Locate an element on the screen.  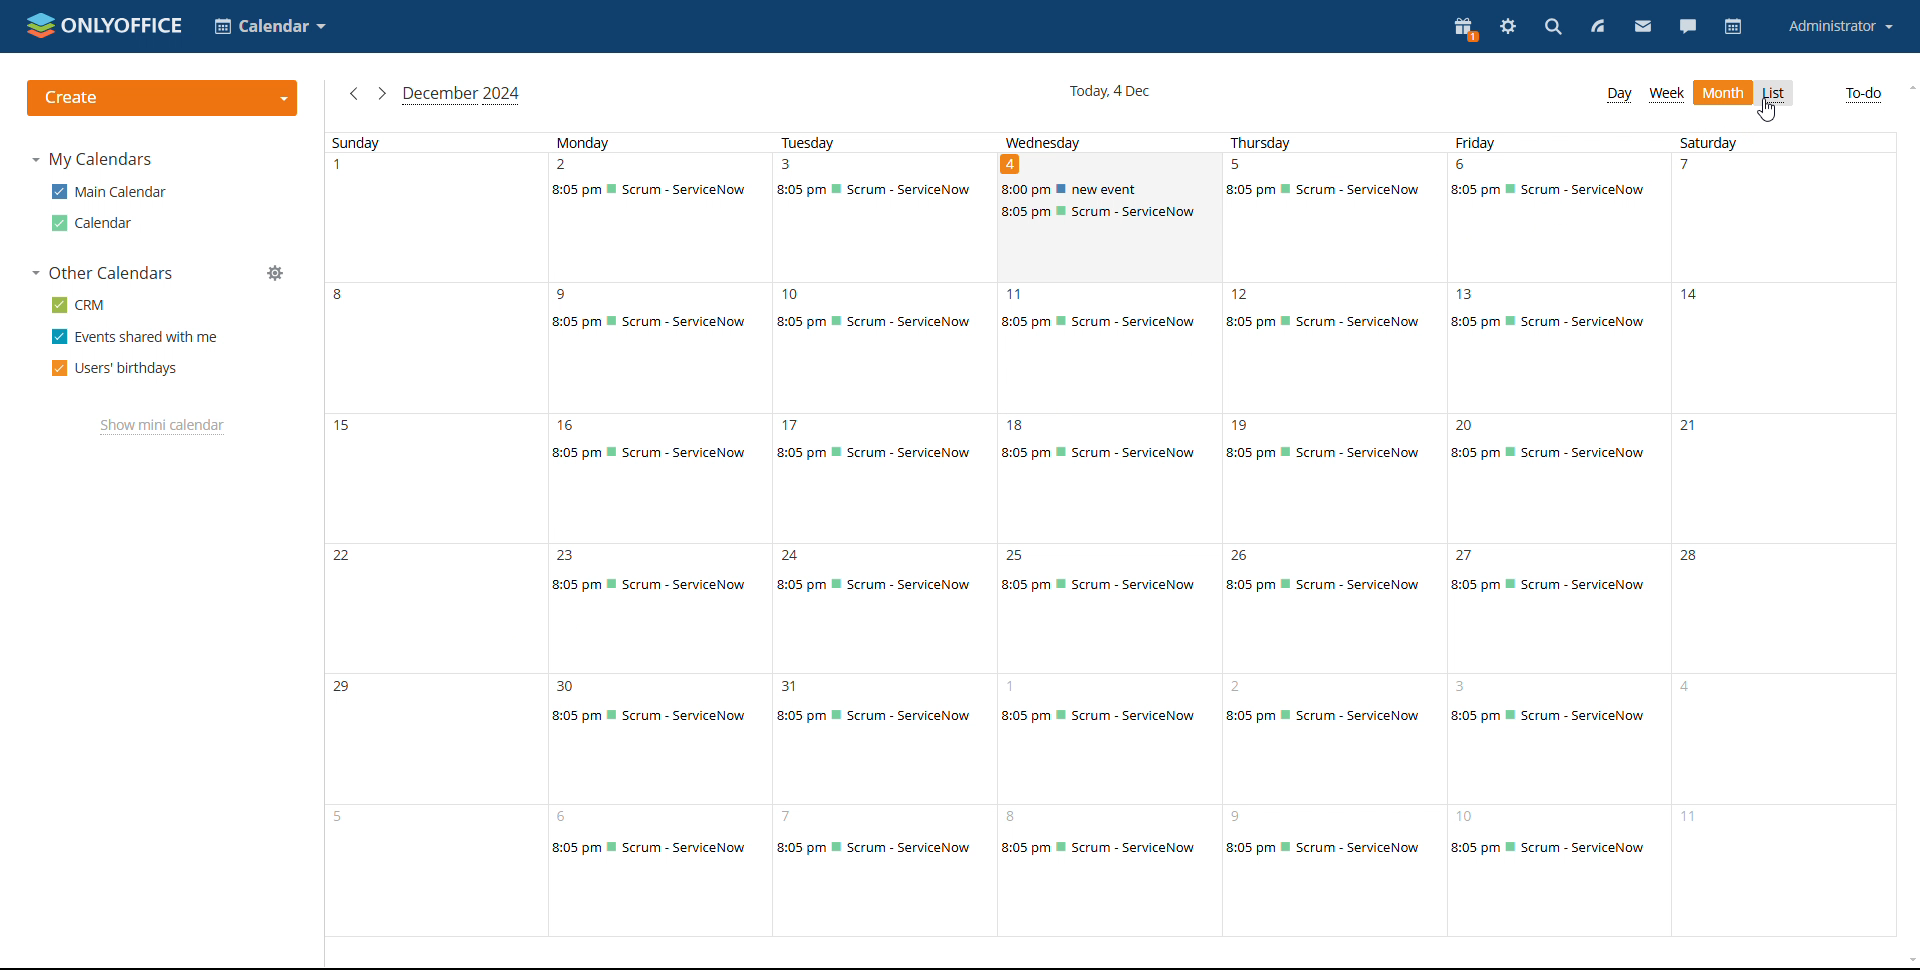
cursor is located at coordinates (1768, 110).